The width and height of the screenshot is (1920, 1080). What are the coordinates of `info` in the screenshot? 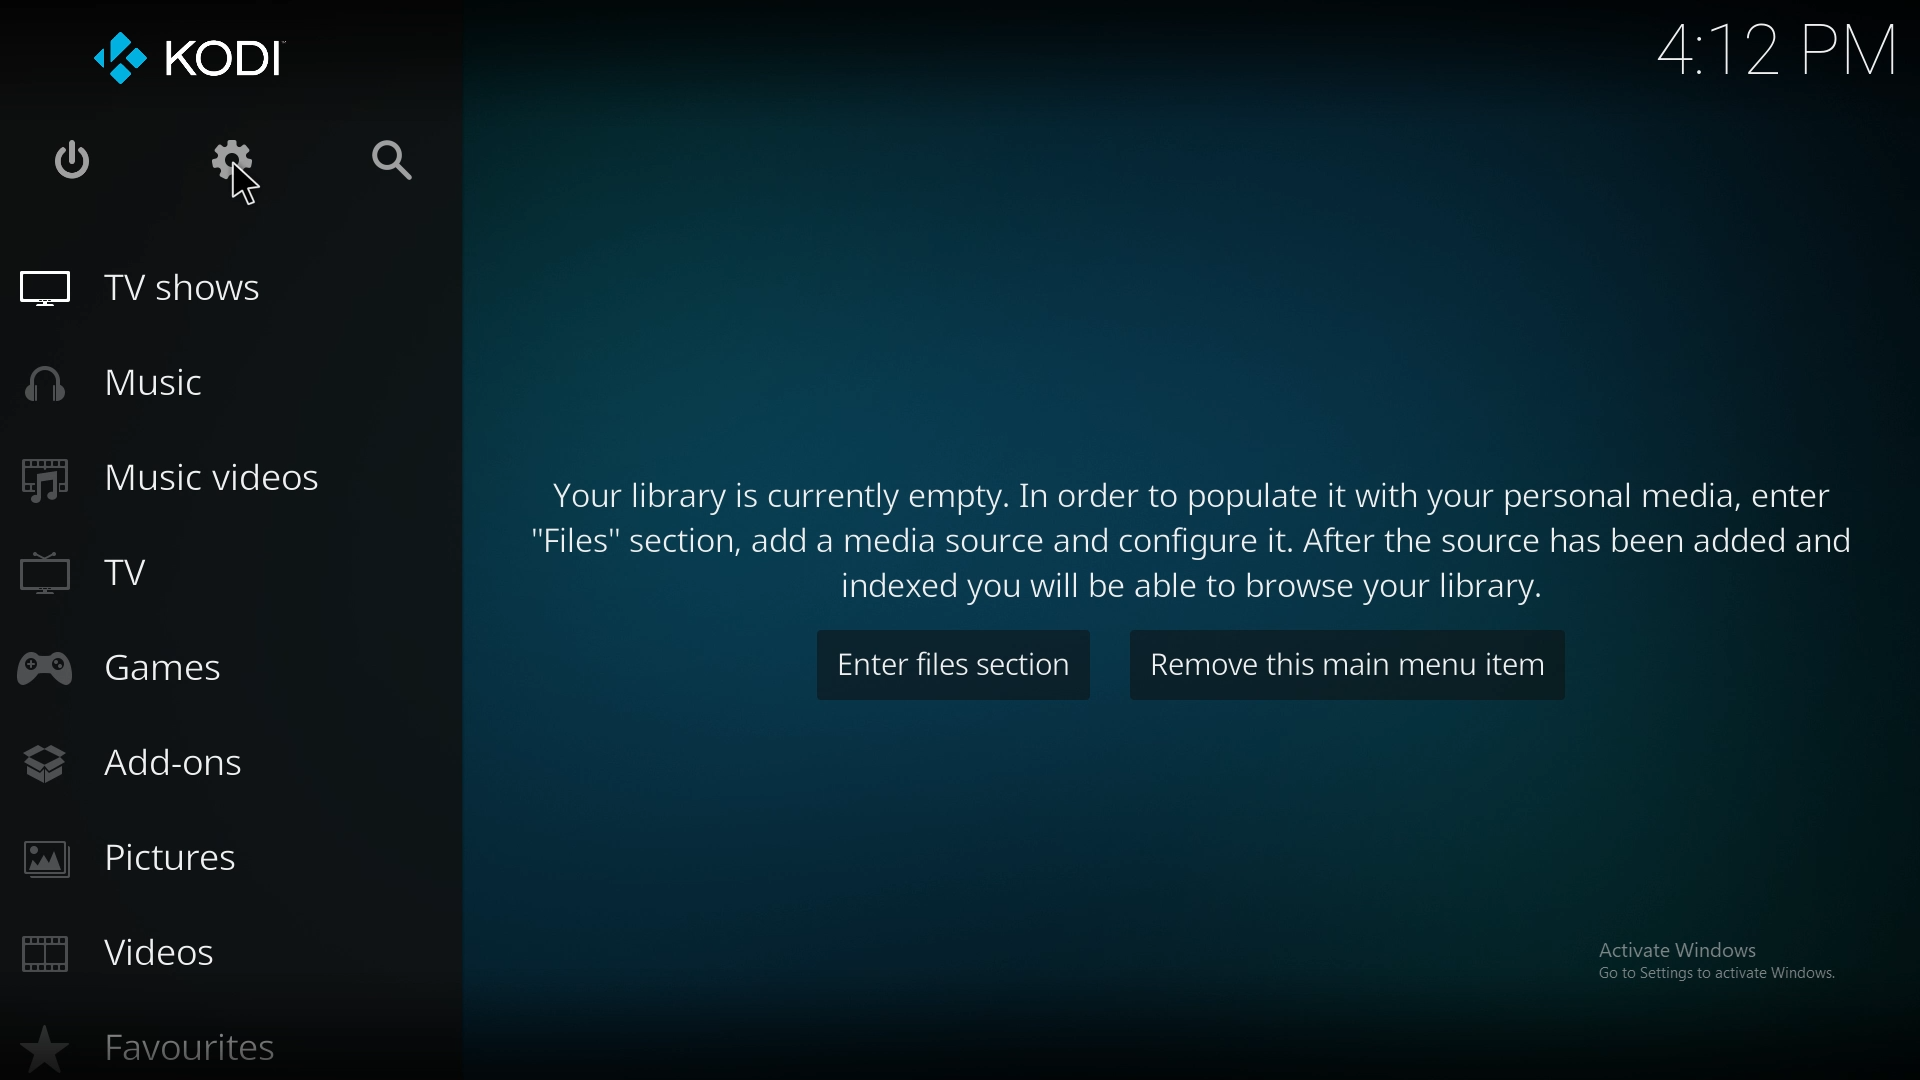 It's located at (1204, 533).